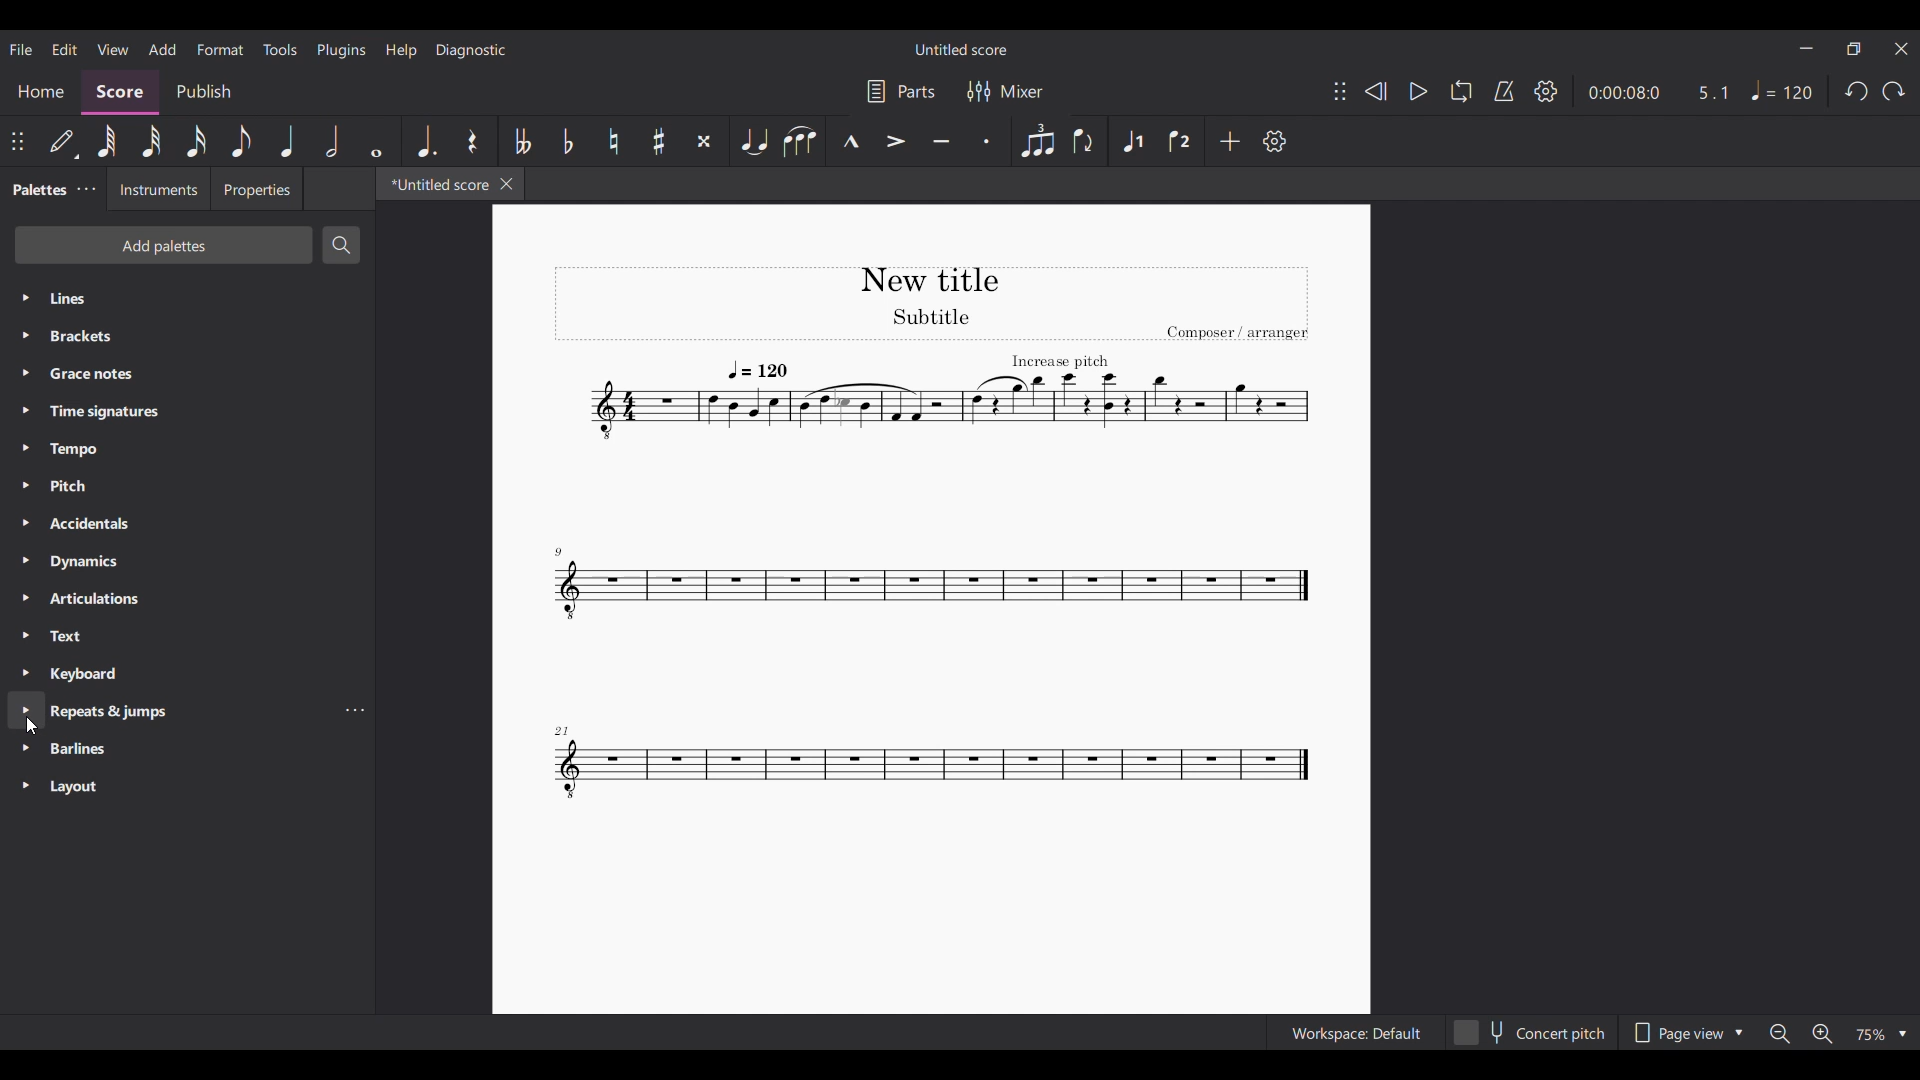 Image resolution: width=1920 pixels, height=1080 pixels. I want to click on Tenuto, so click(942, 141).